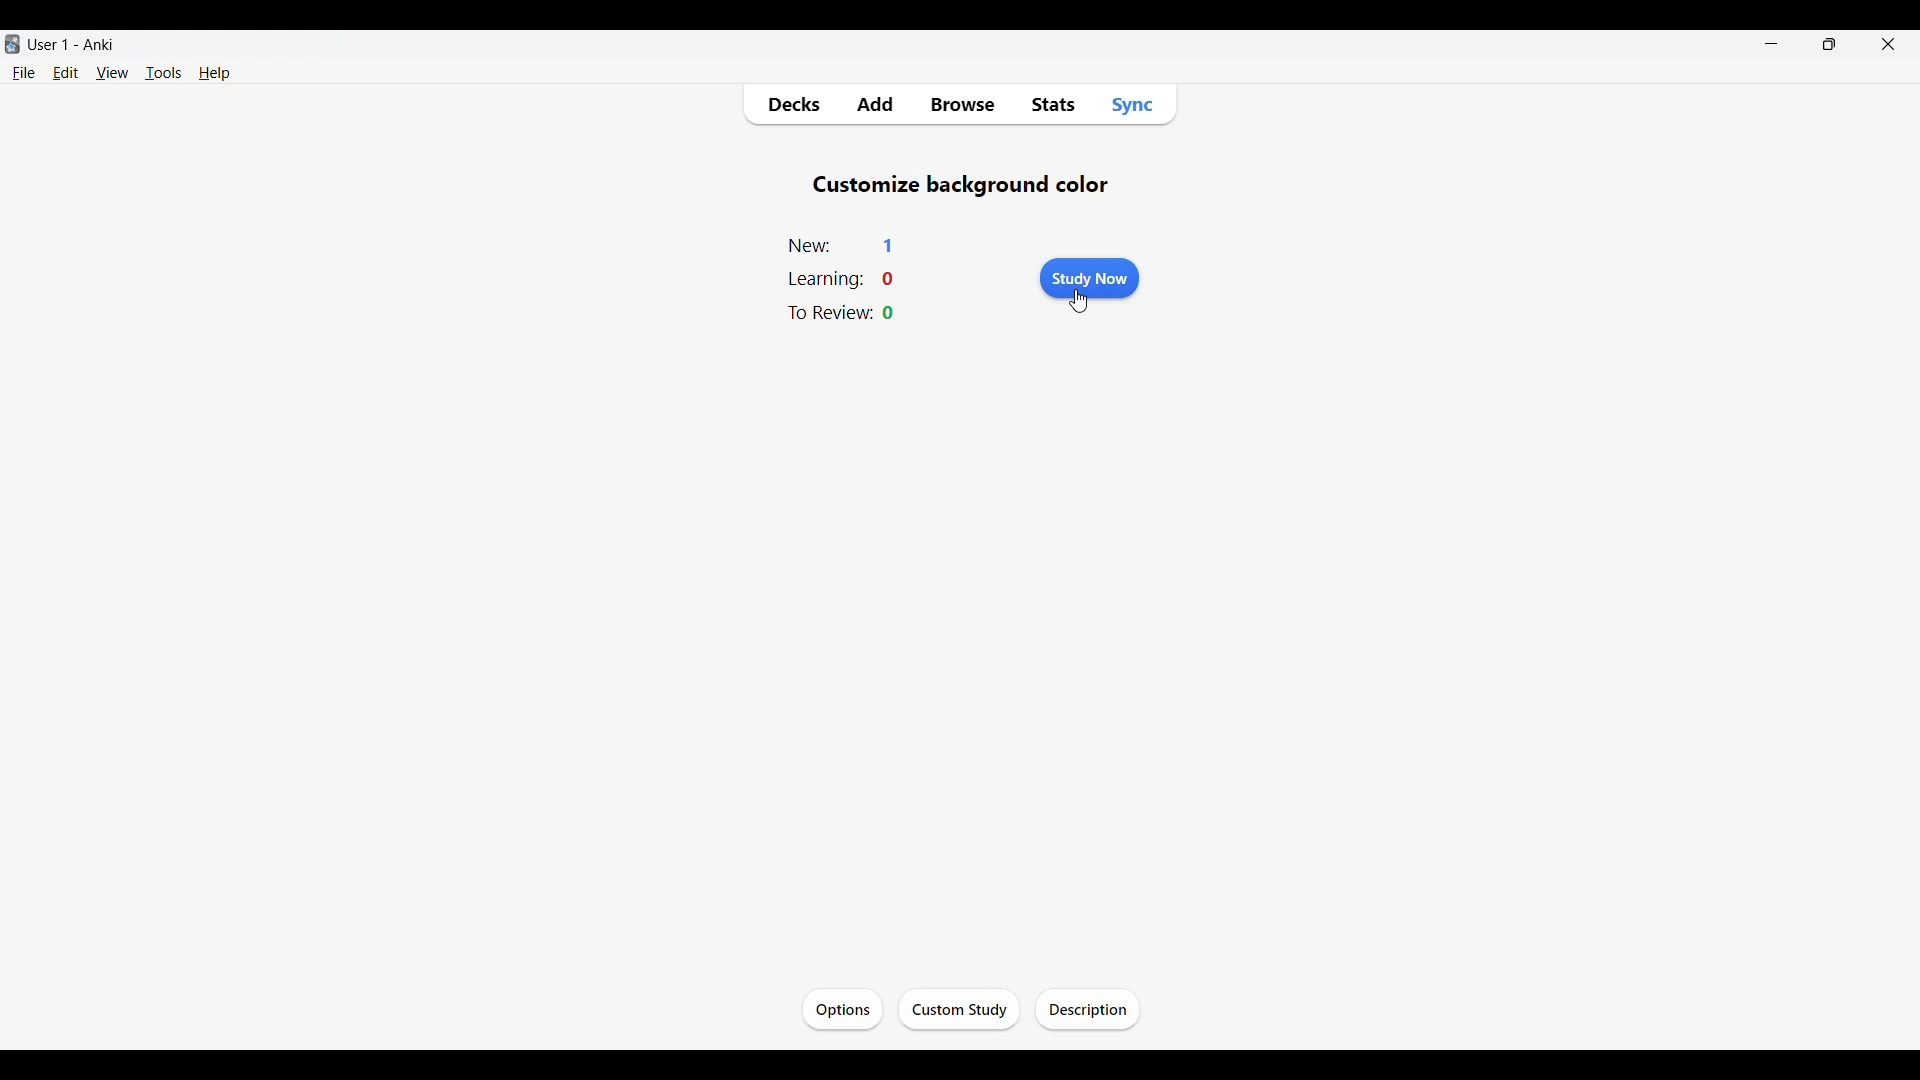 The height and width of the screenshot is (1080, 1920). I want to click on Software logo, so click(12, 44).